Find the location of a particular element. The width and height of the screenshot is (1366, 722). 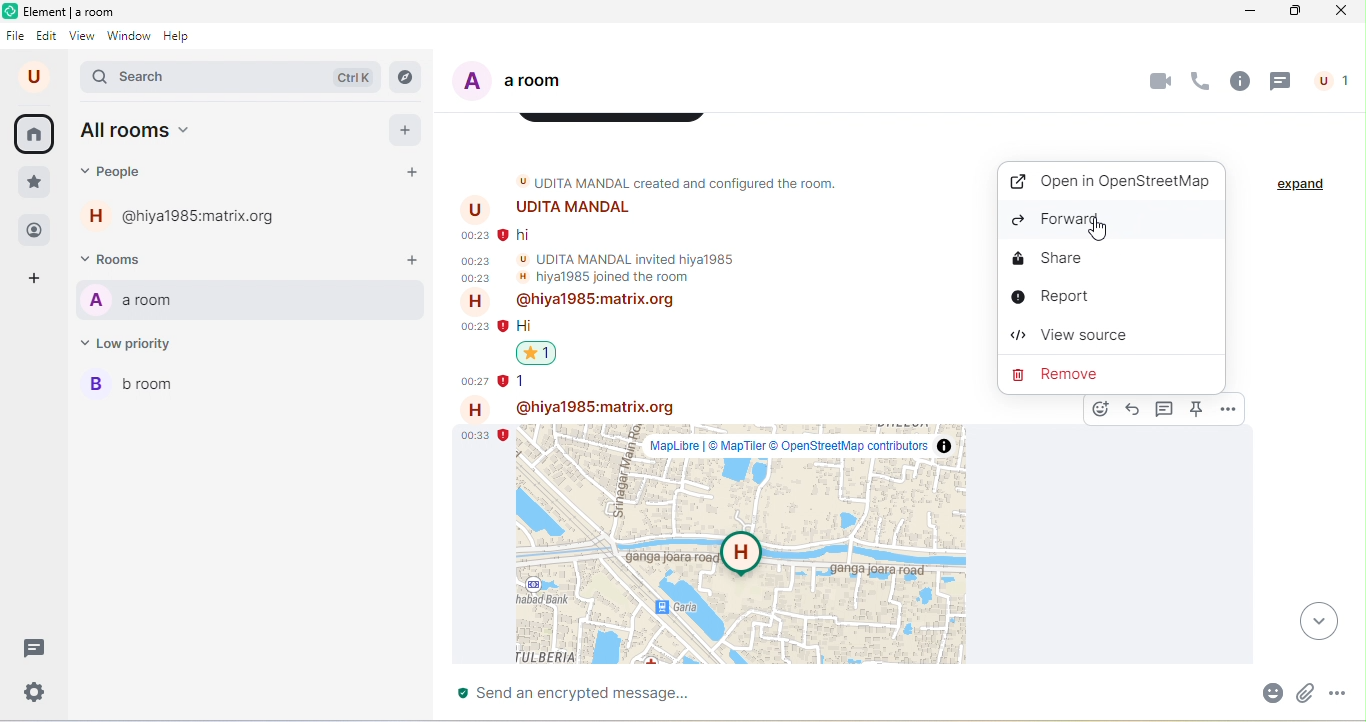

start a new chat is located at coordinates (410, 171).